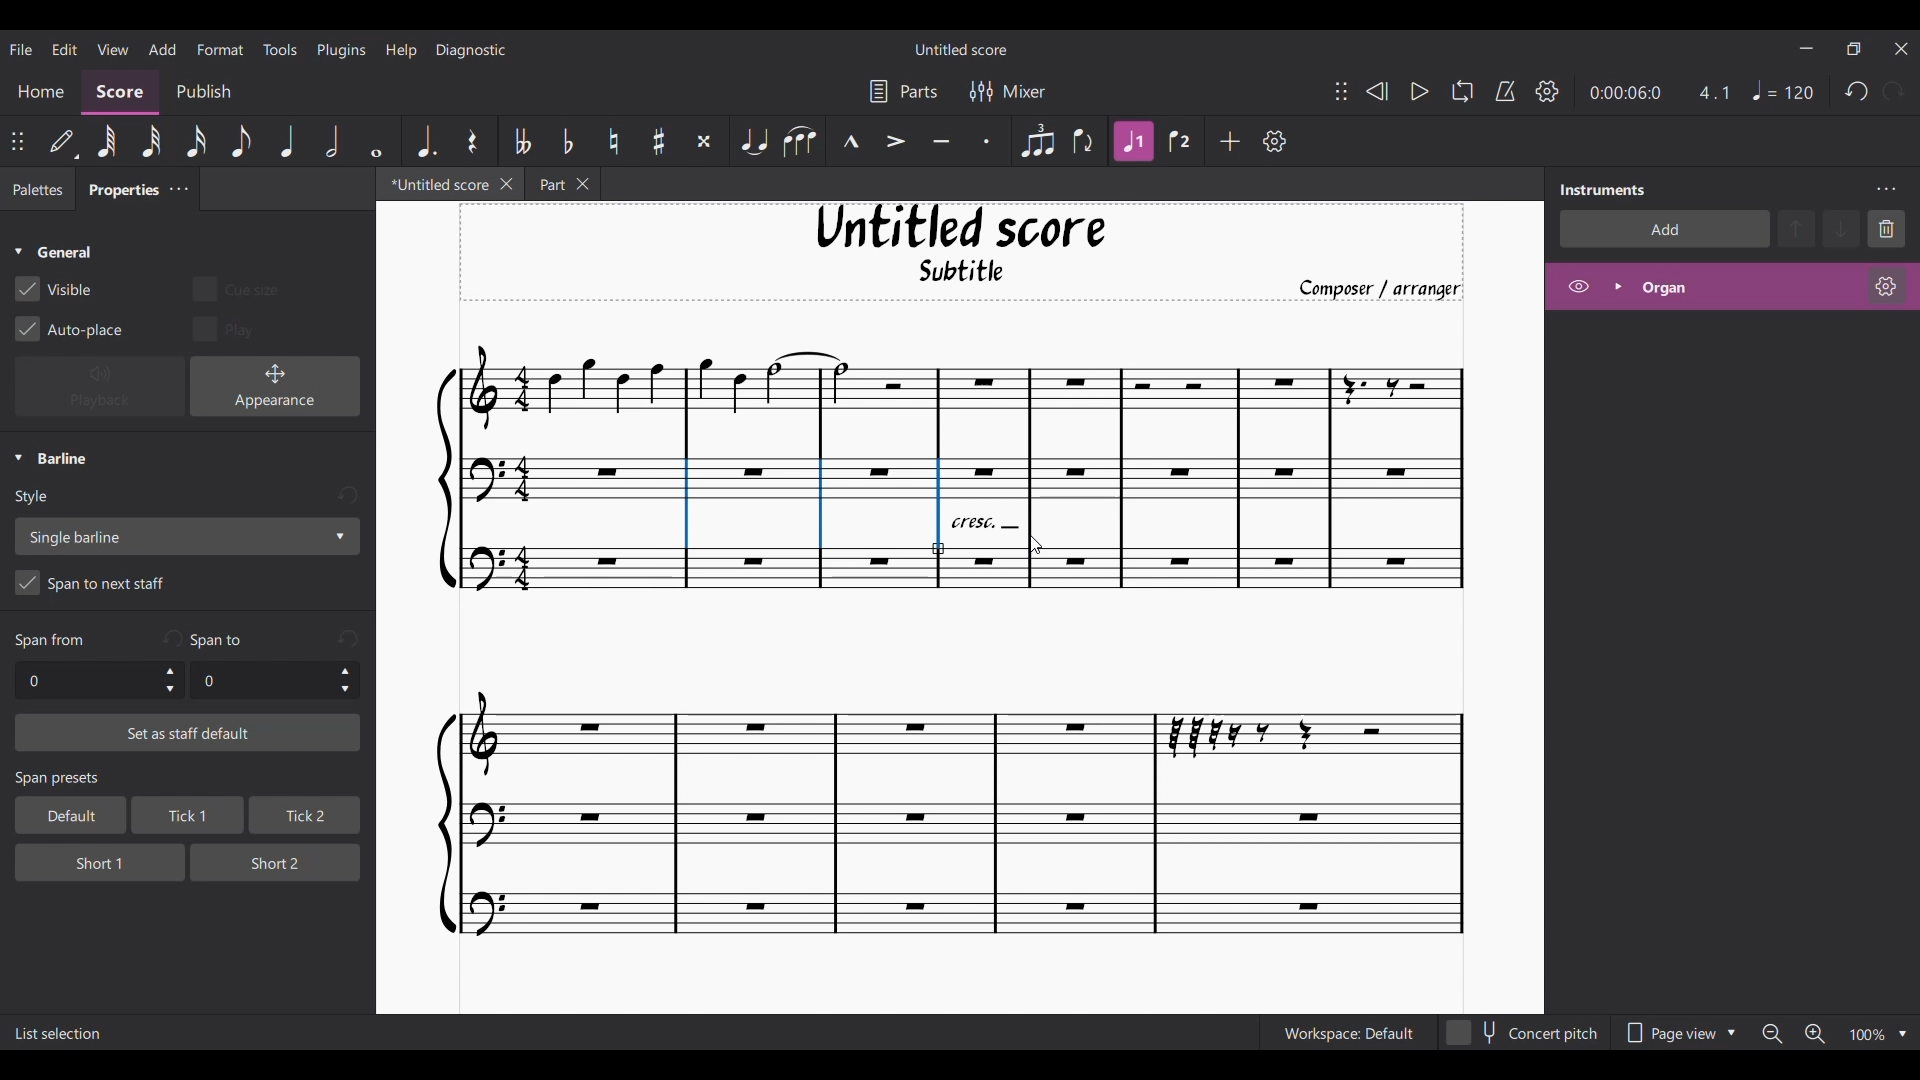  What do you see at coordinates (1231, 141) in the screenshot?
I see `Add` at bounding box center [1231, 141].